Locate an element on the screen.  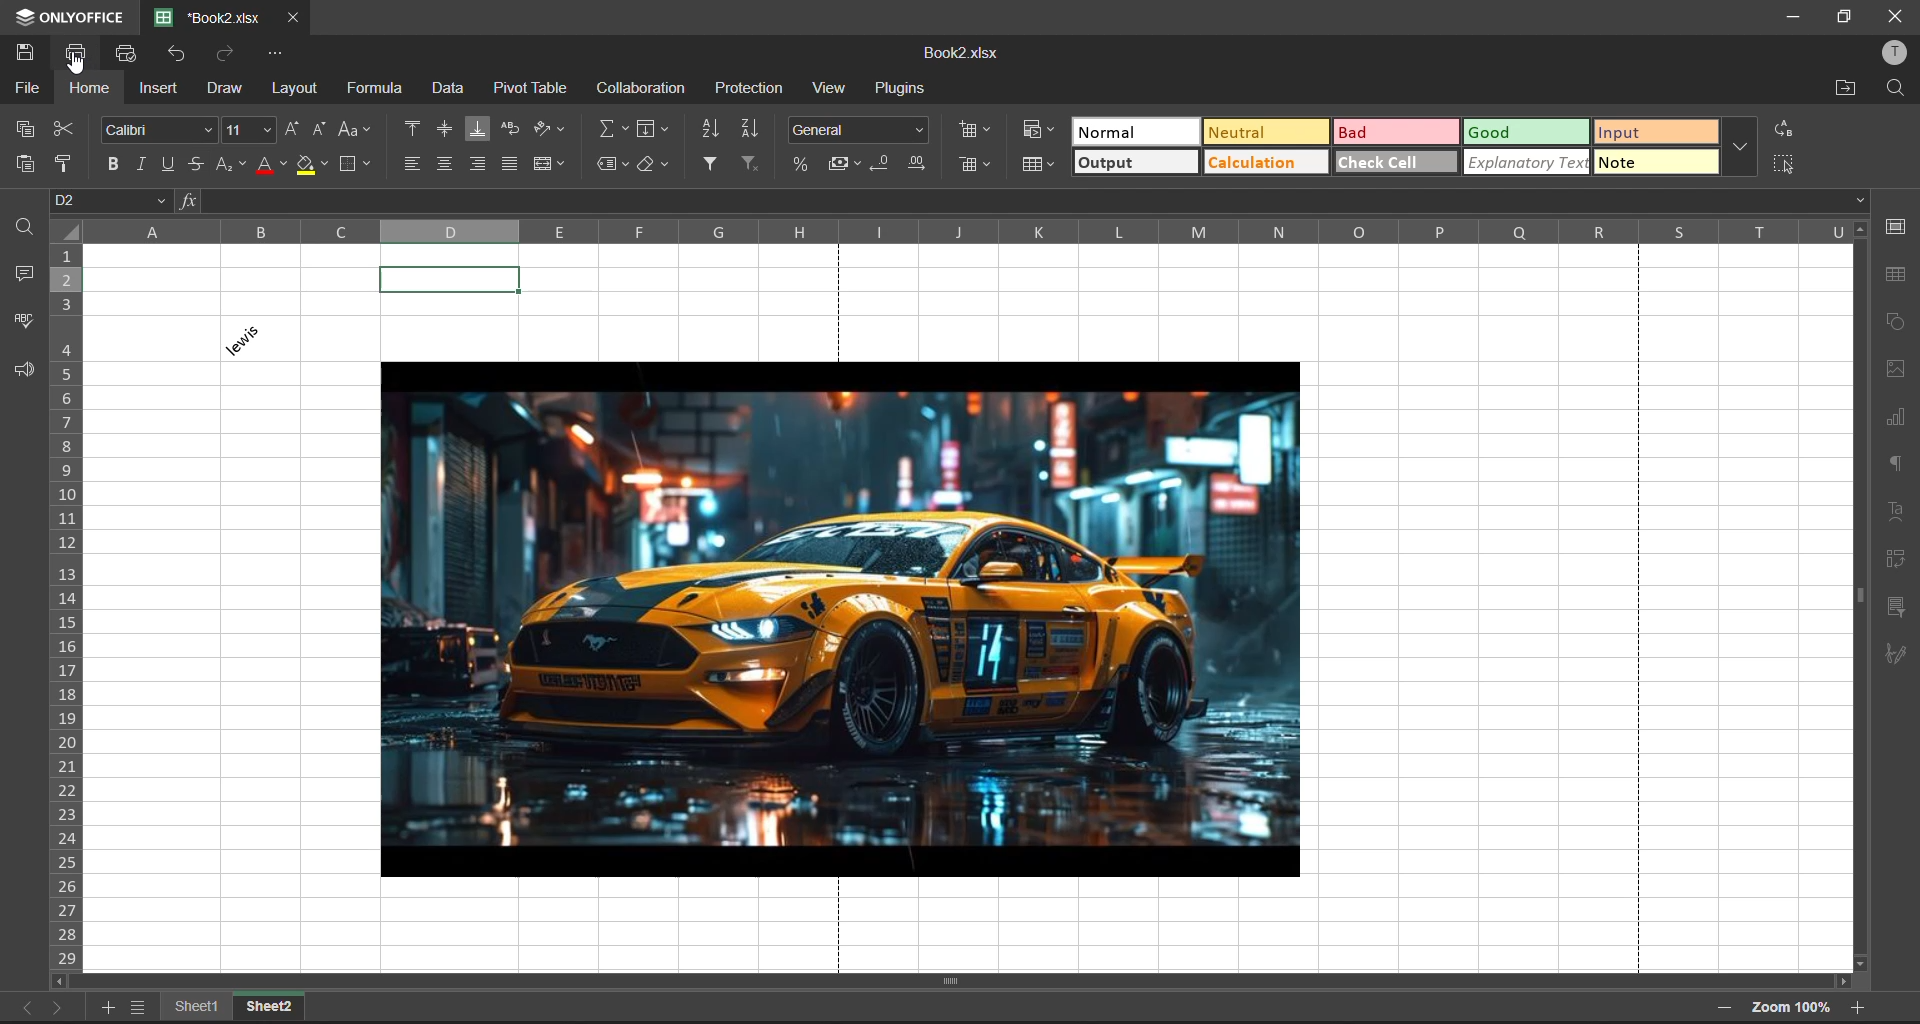
output is located at coordinates (1136, 162).